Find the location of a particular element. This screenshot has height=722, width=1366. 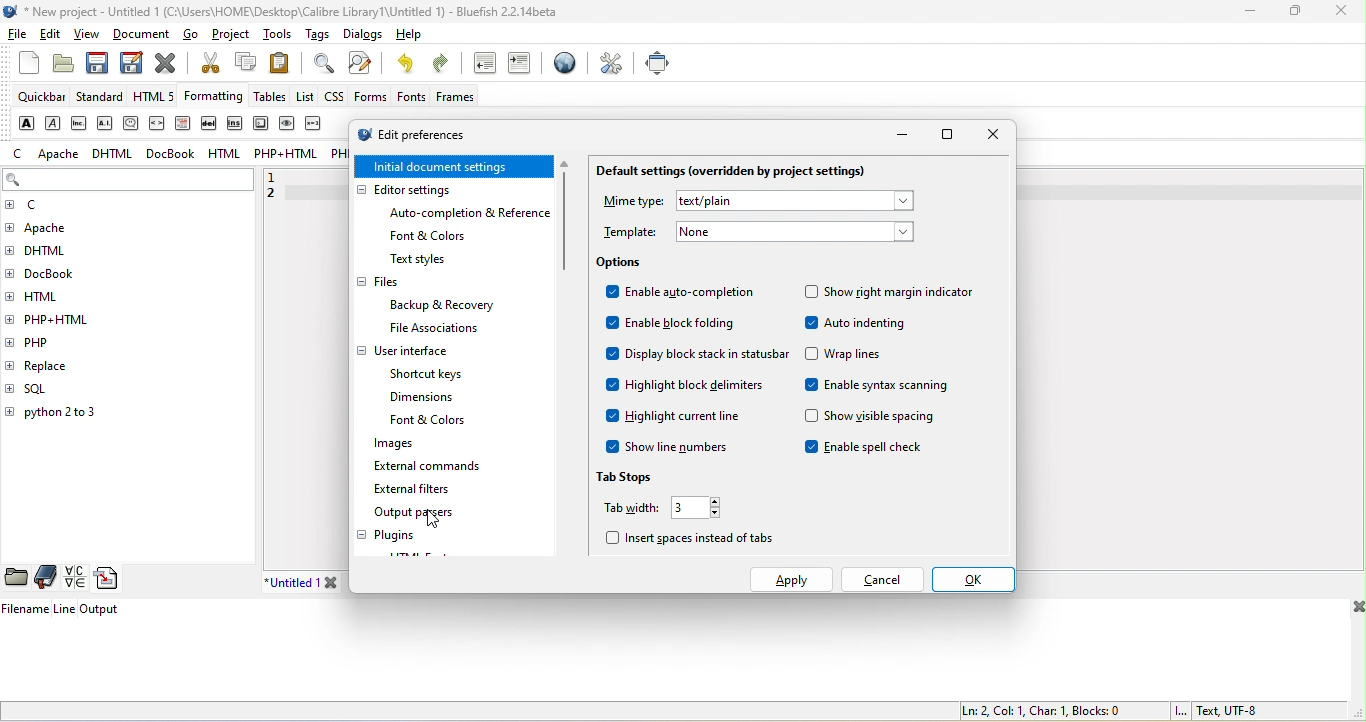

enable block folding is located at coordinates (672, 326).